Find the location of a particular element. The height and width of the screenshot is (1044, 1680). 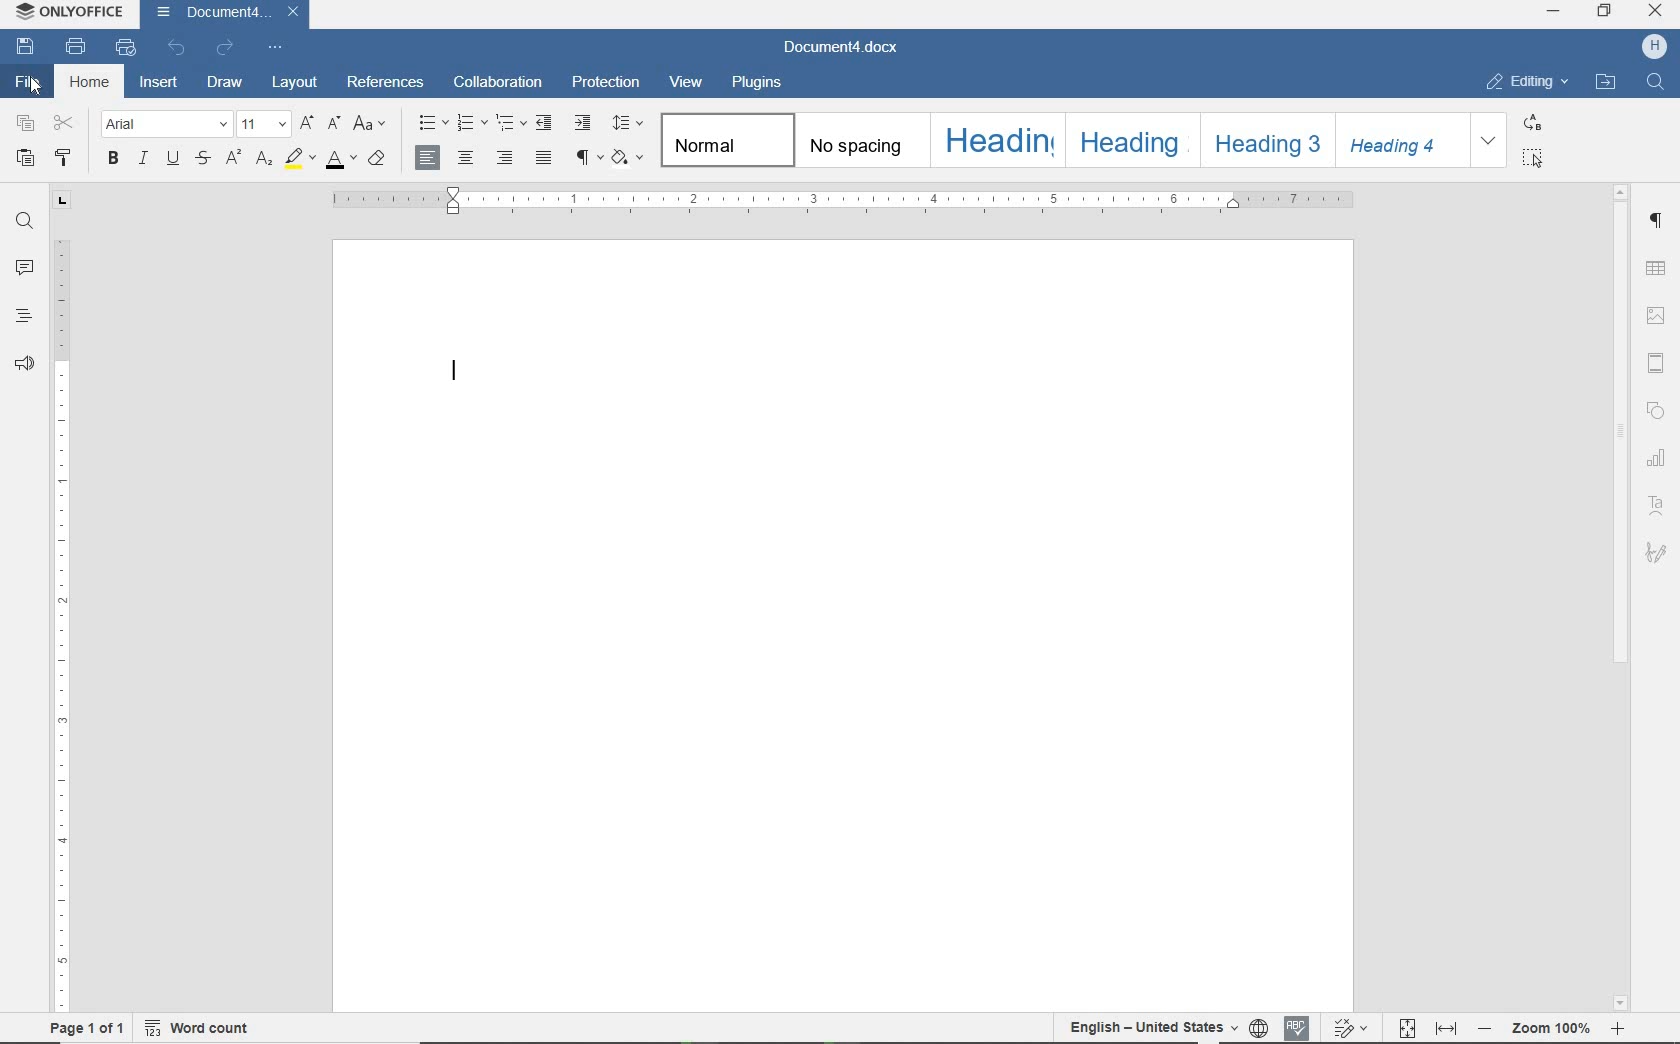

plugins is located at coordinates (755, 85).